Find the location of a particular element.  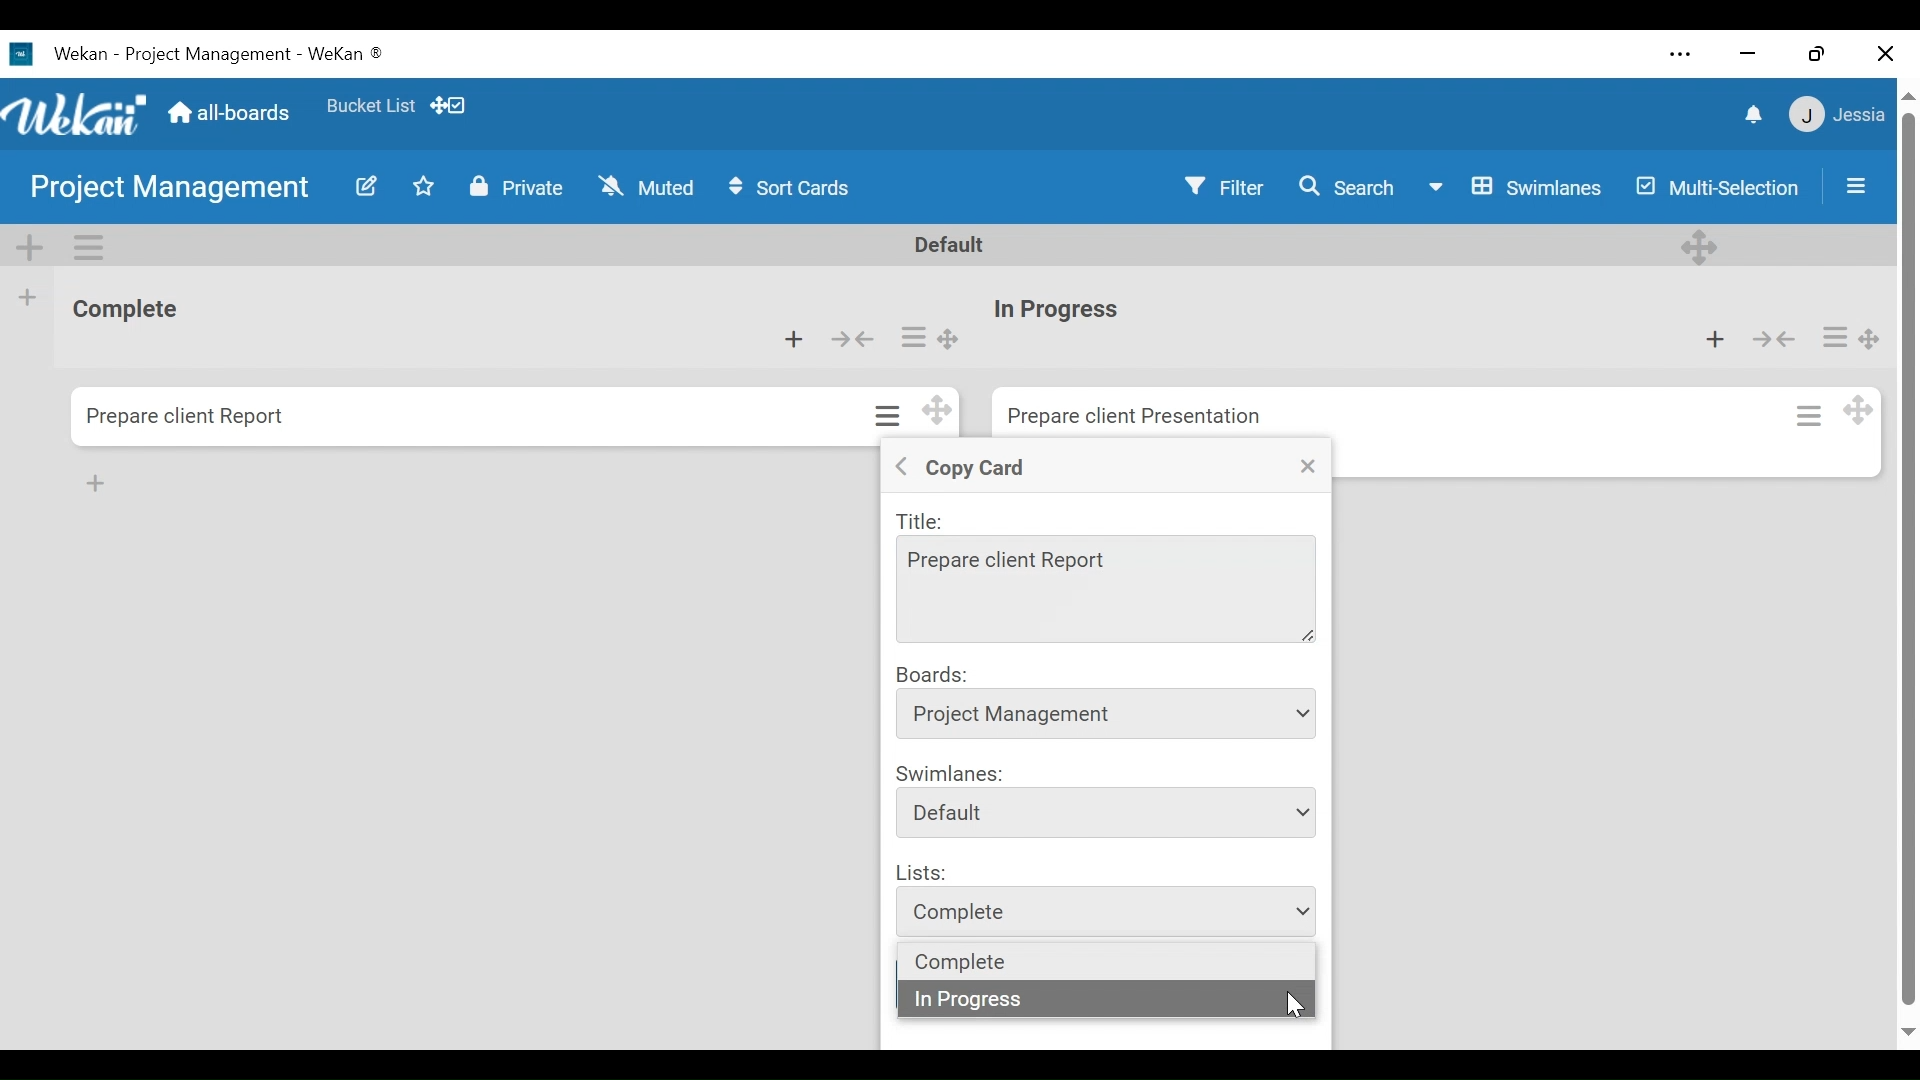

Board dropdown menu is located at coordinates (1106, 712).